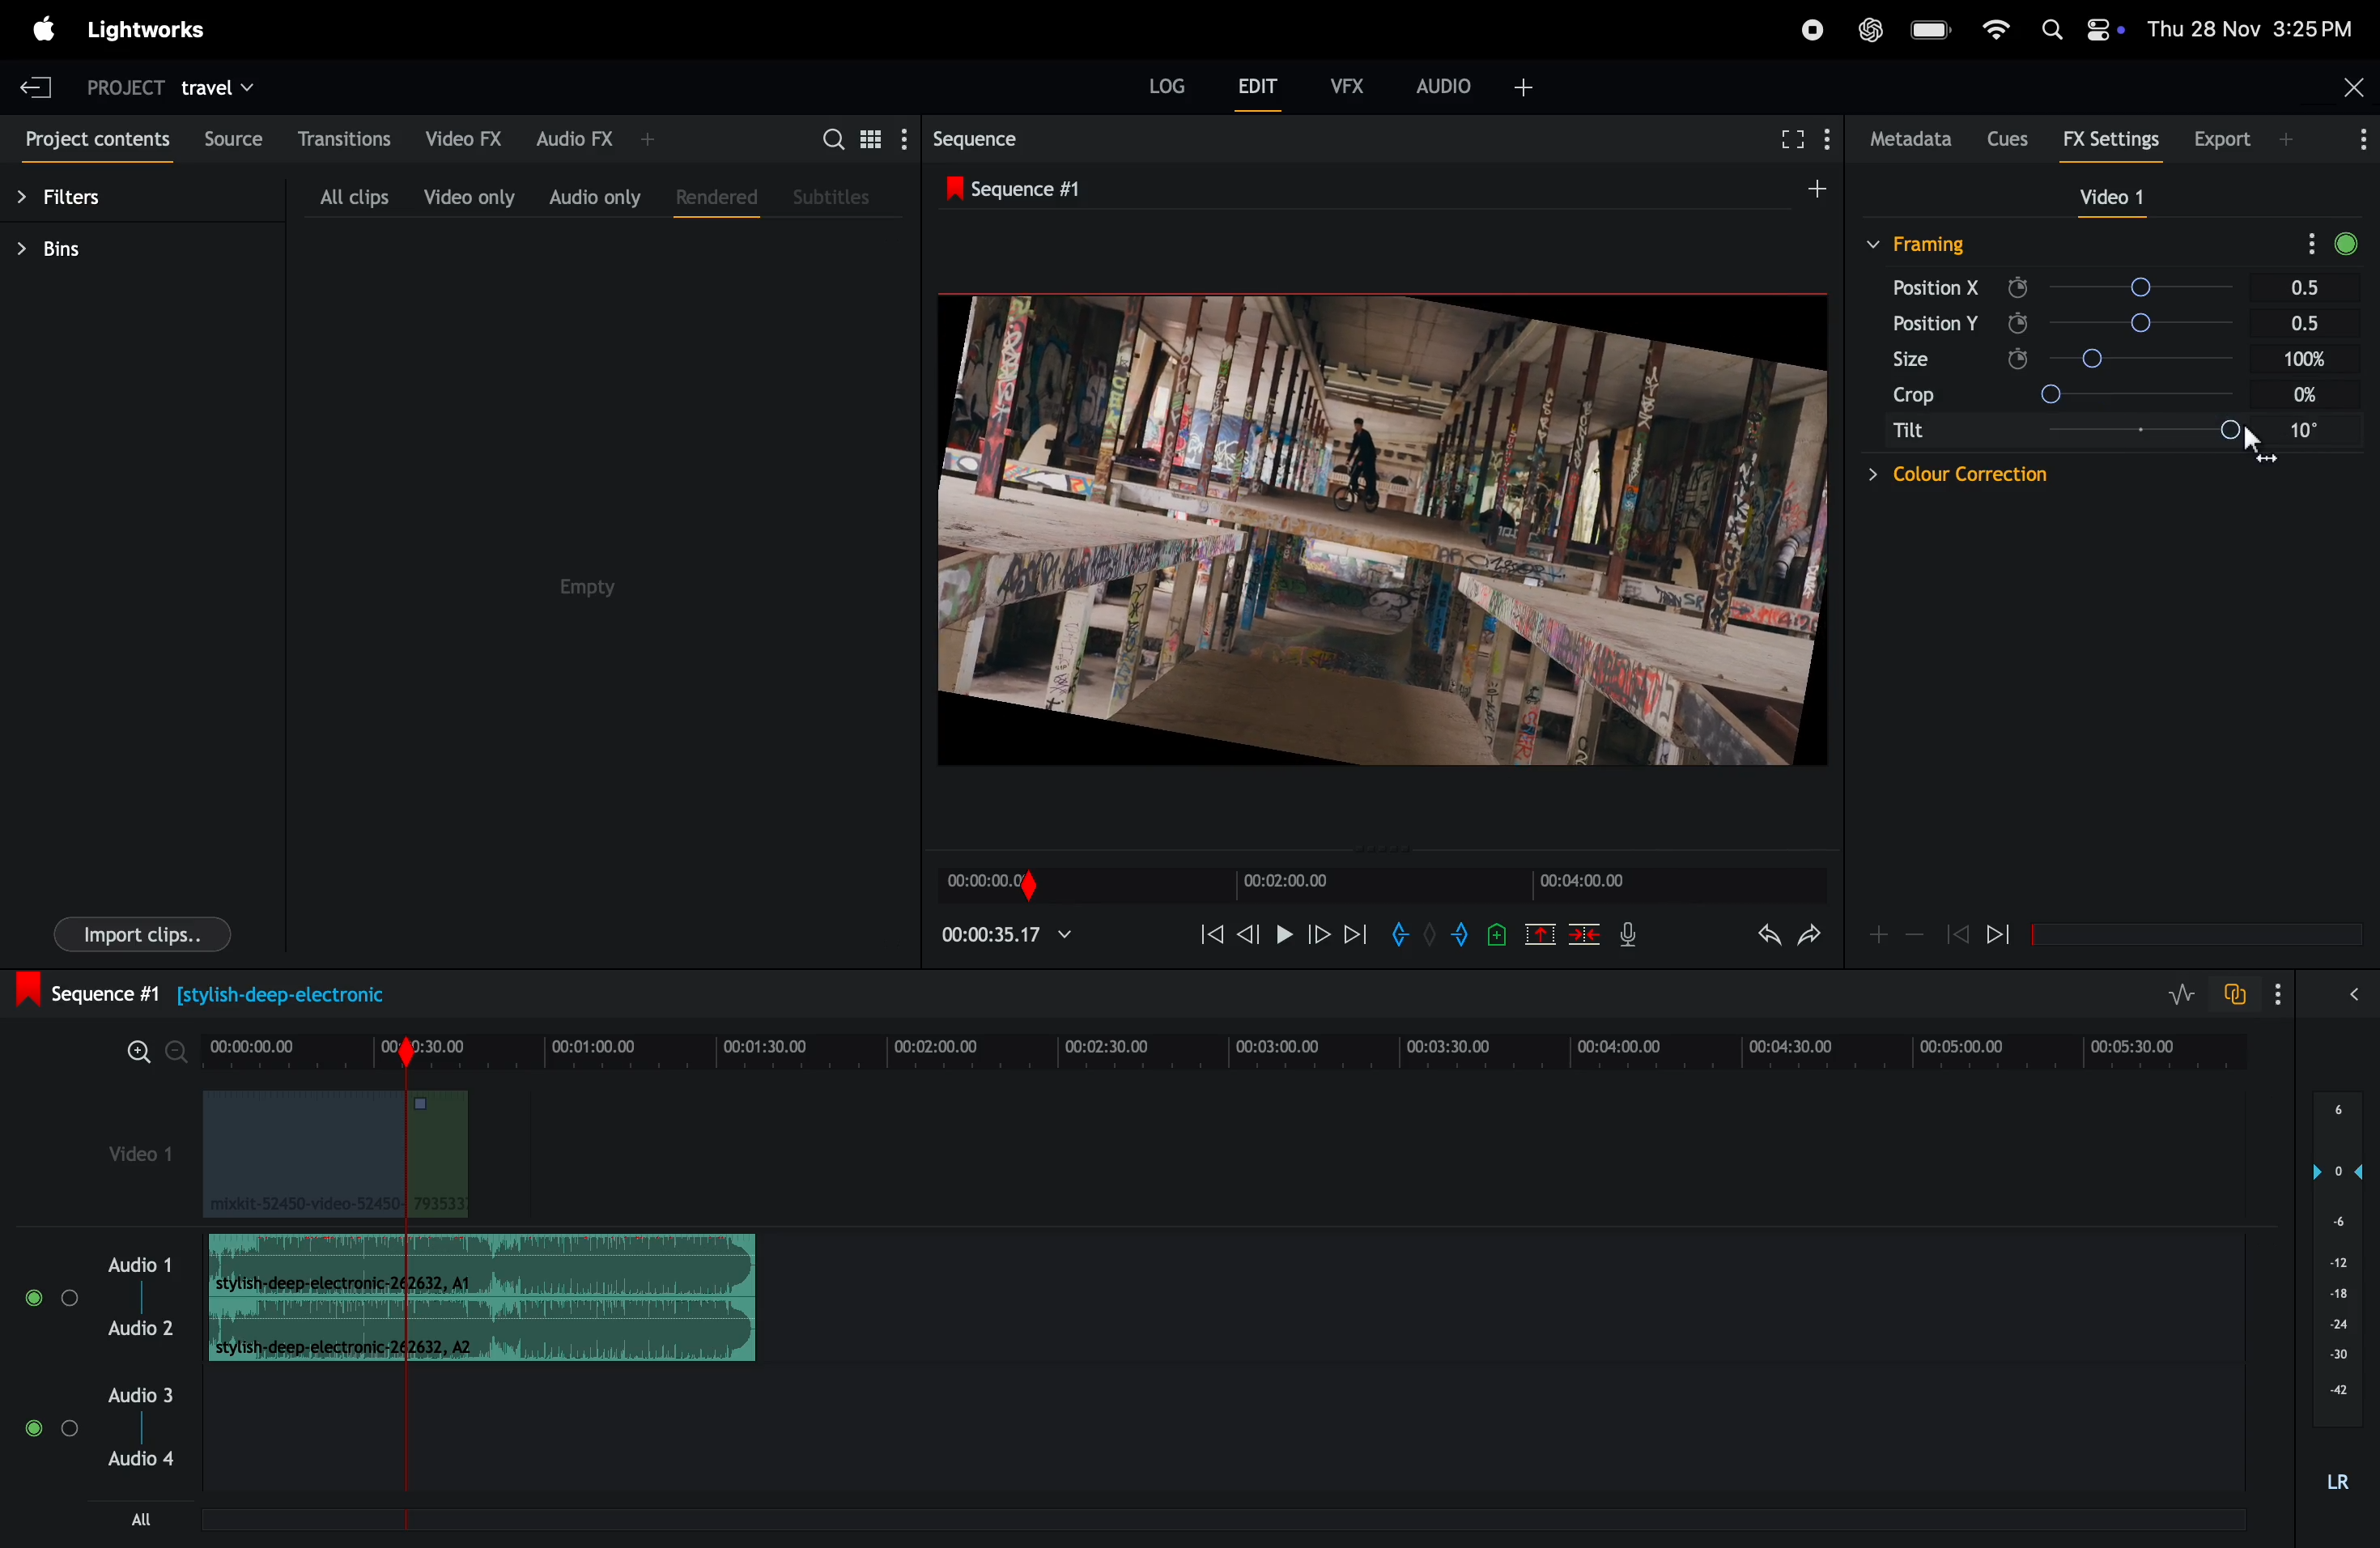 This screenshot has height=1548, width=2380. What do you see at coordinates (1909, 140) in the screenshot?
I see `meta data` at bounding box center [1909, 140].